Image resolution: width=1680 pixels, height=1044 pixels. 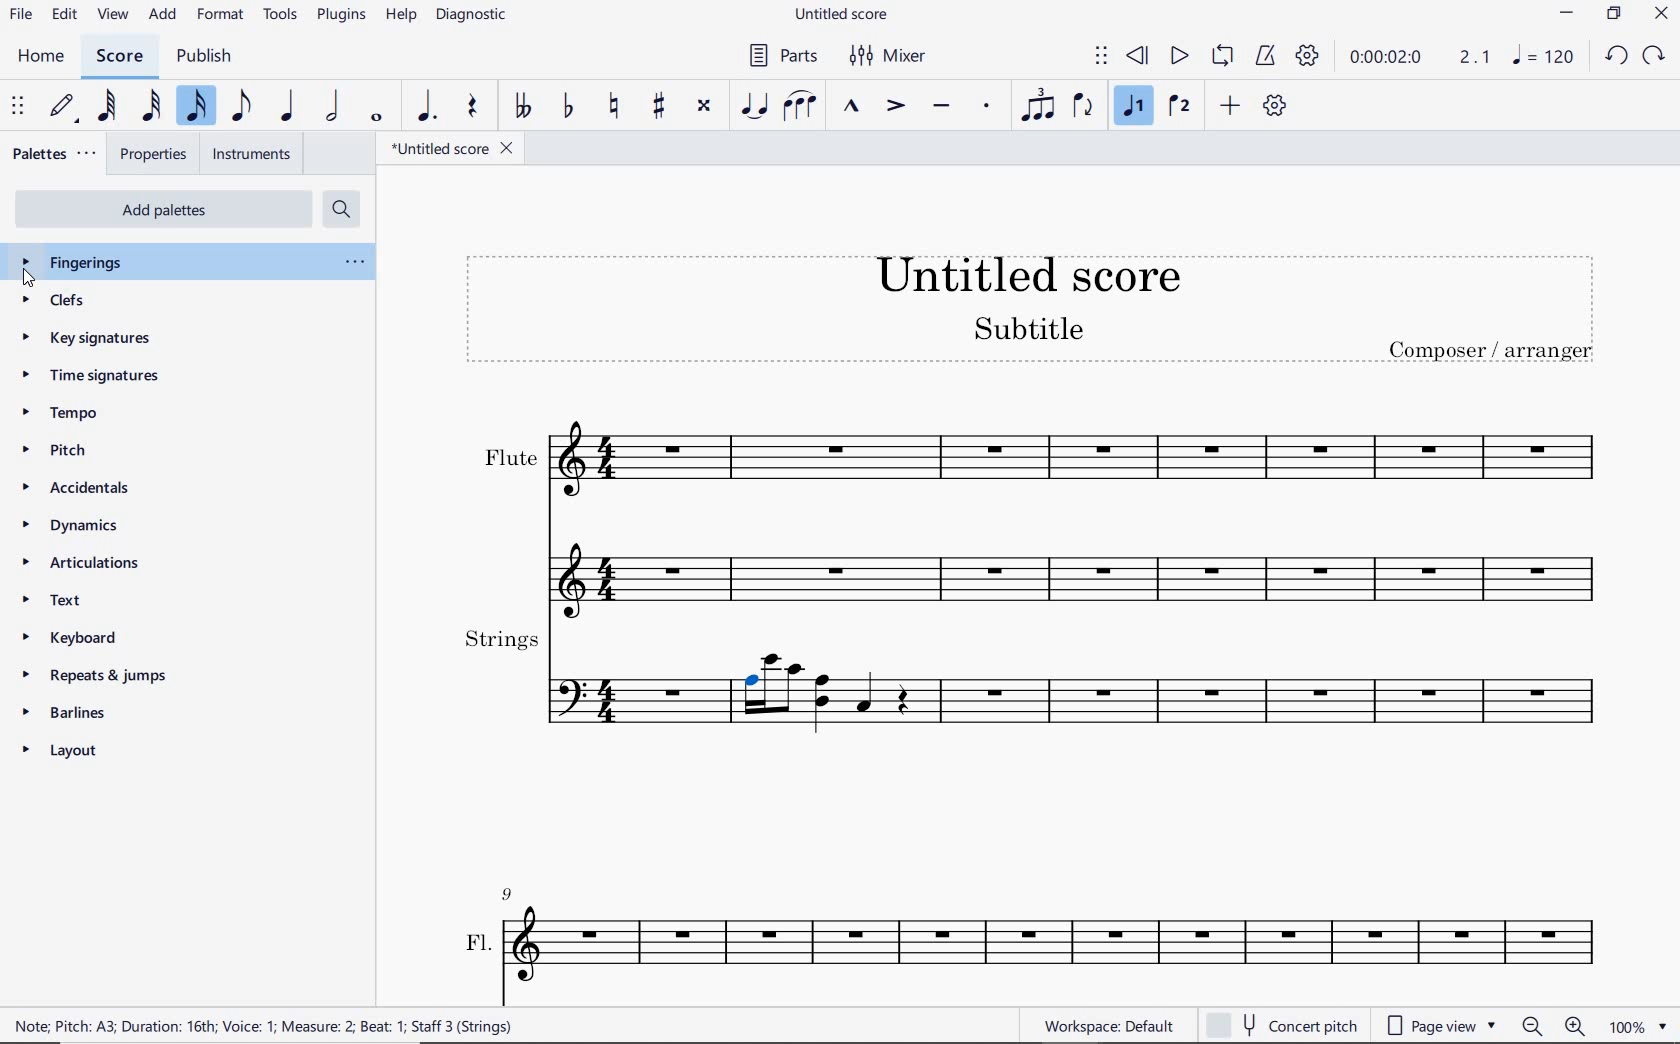 What do you see at coordinates (376, 116) in the screenshot?
I see `whole note` at bounding box center [376, 116].